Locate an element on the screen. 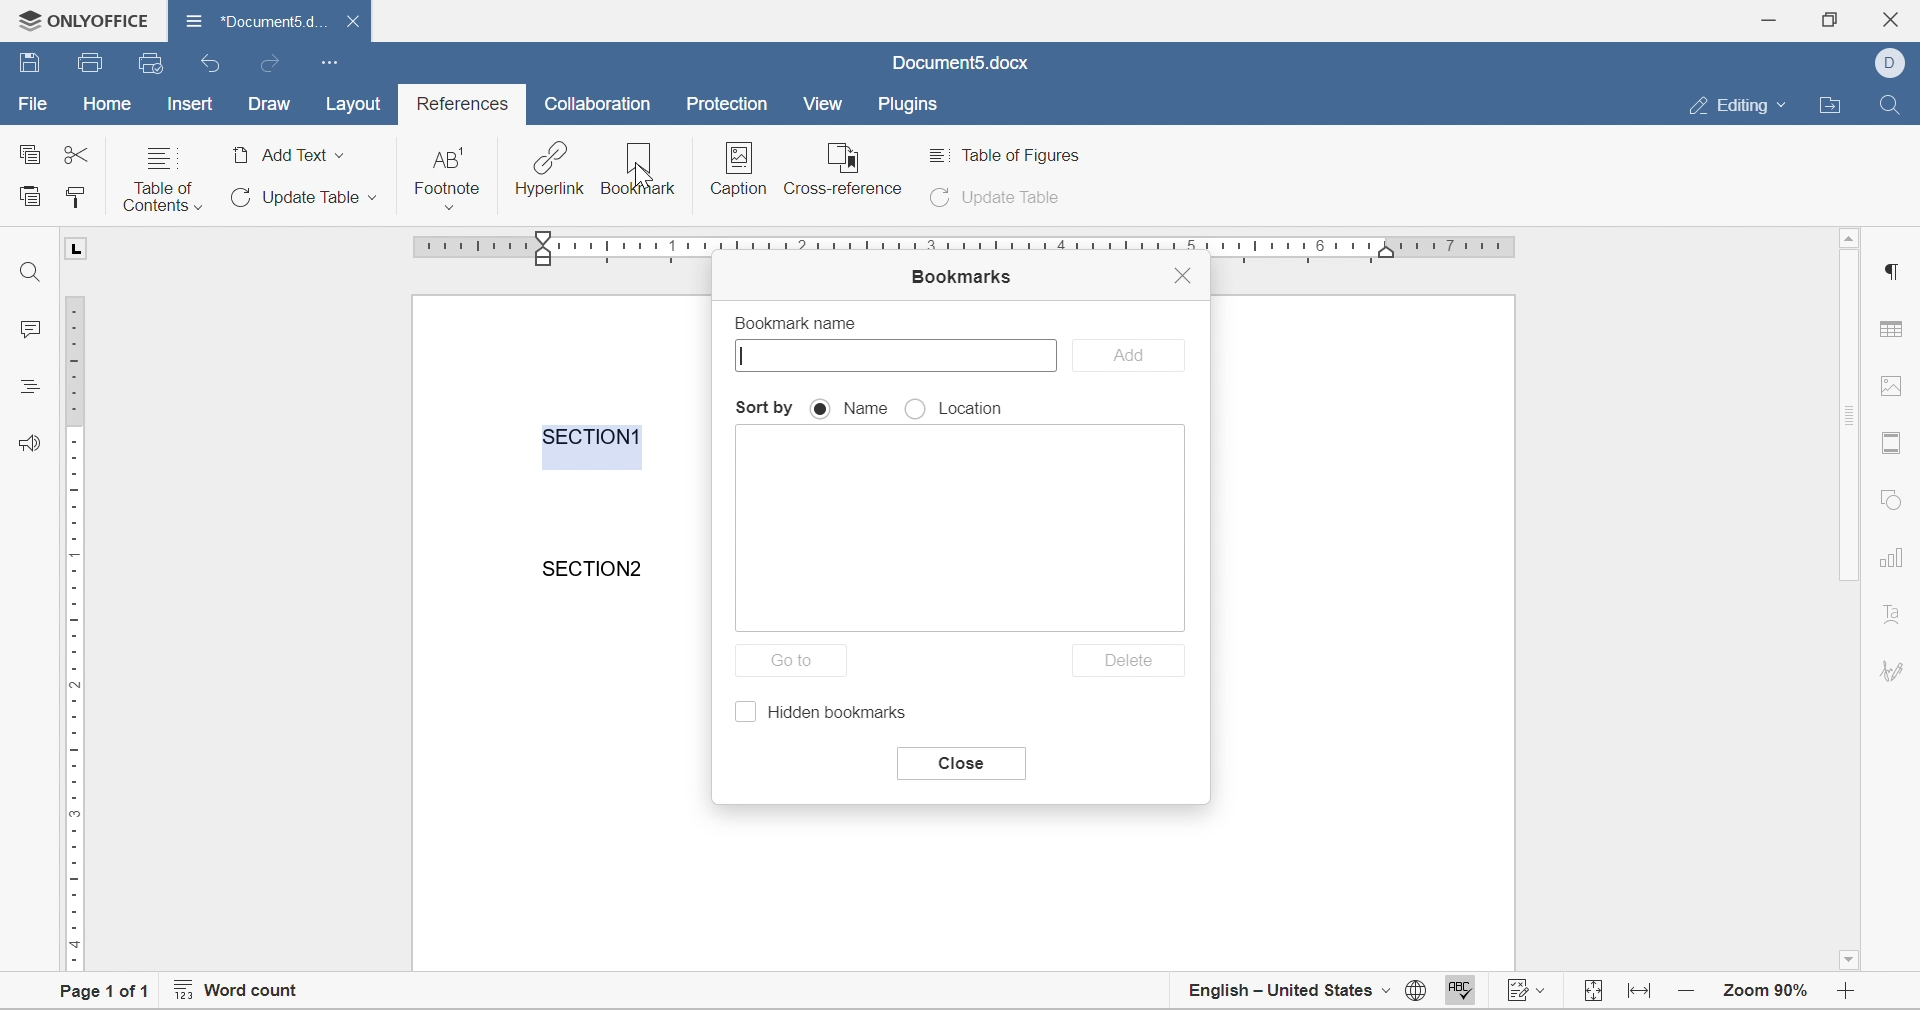  close is located at coordinates (357, 21).